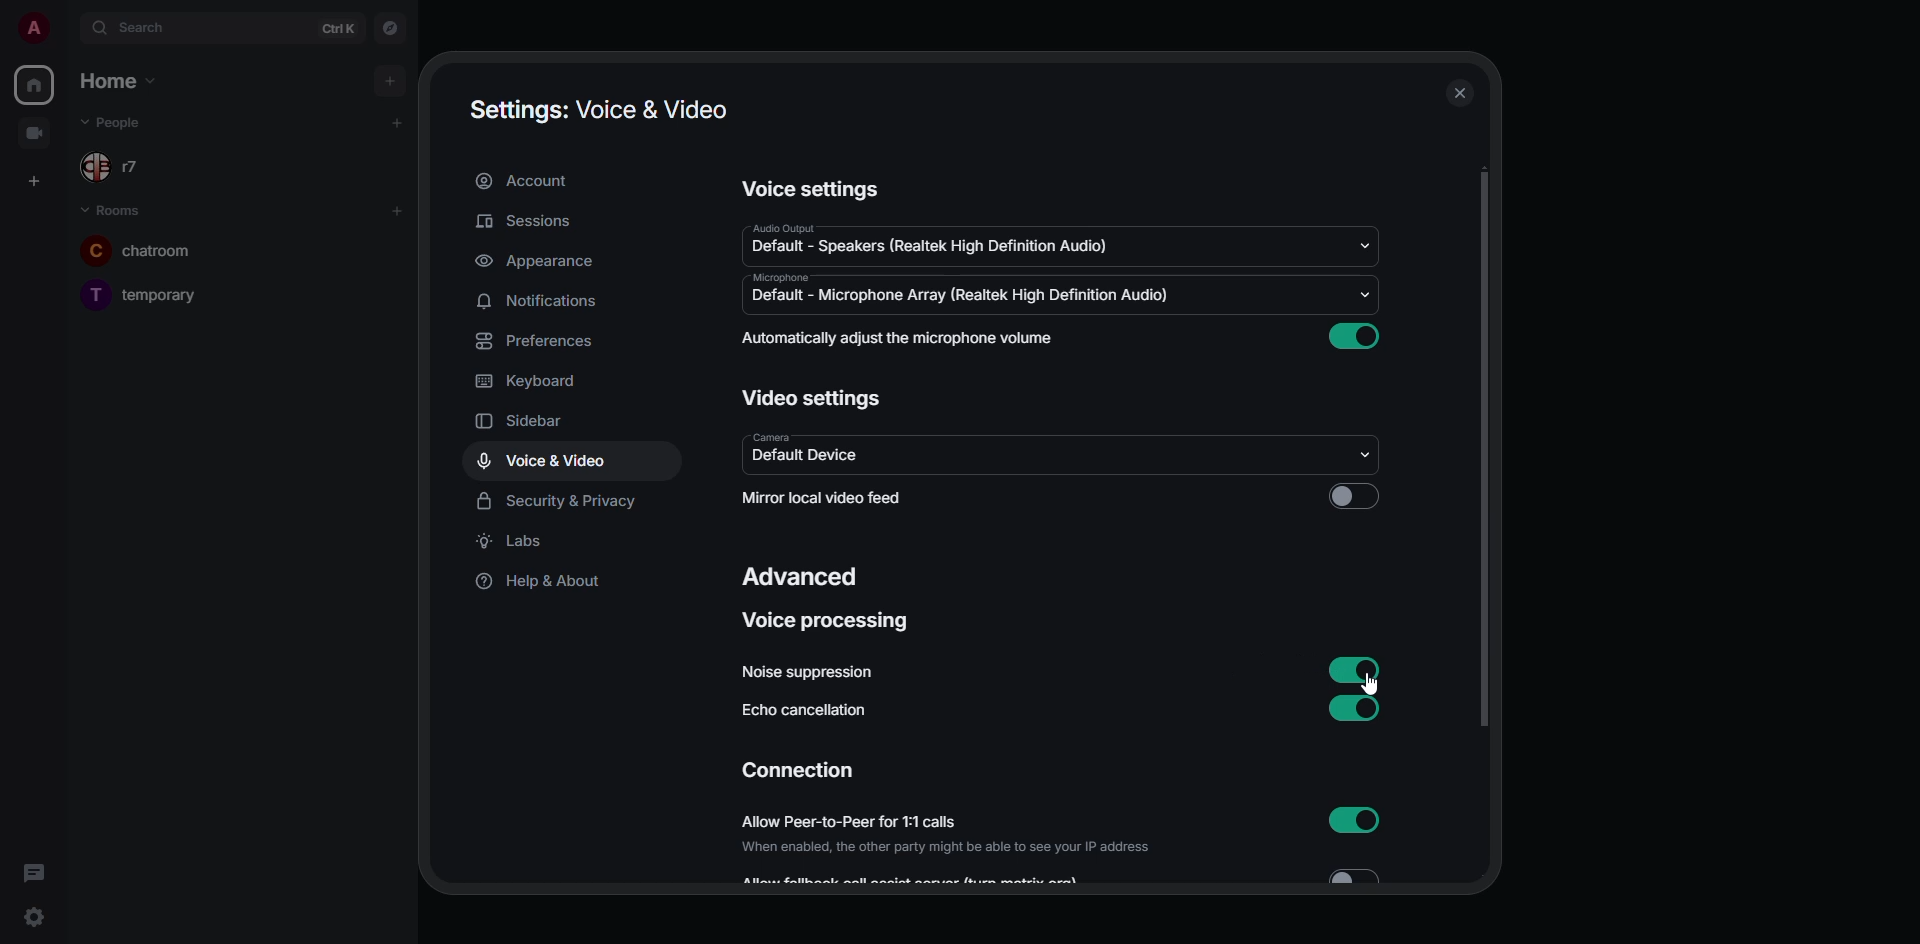  I want to click on sidebar, so click(535, 422).